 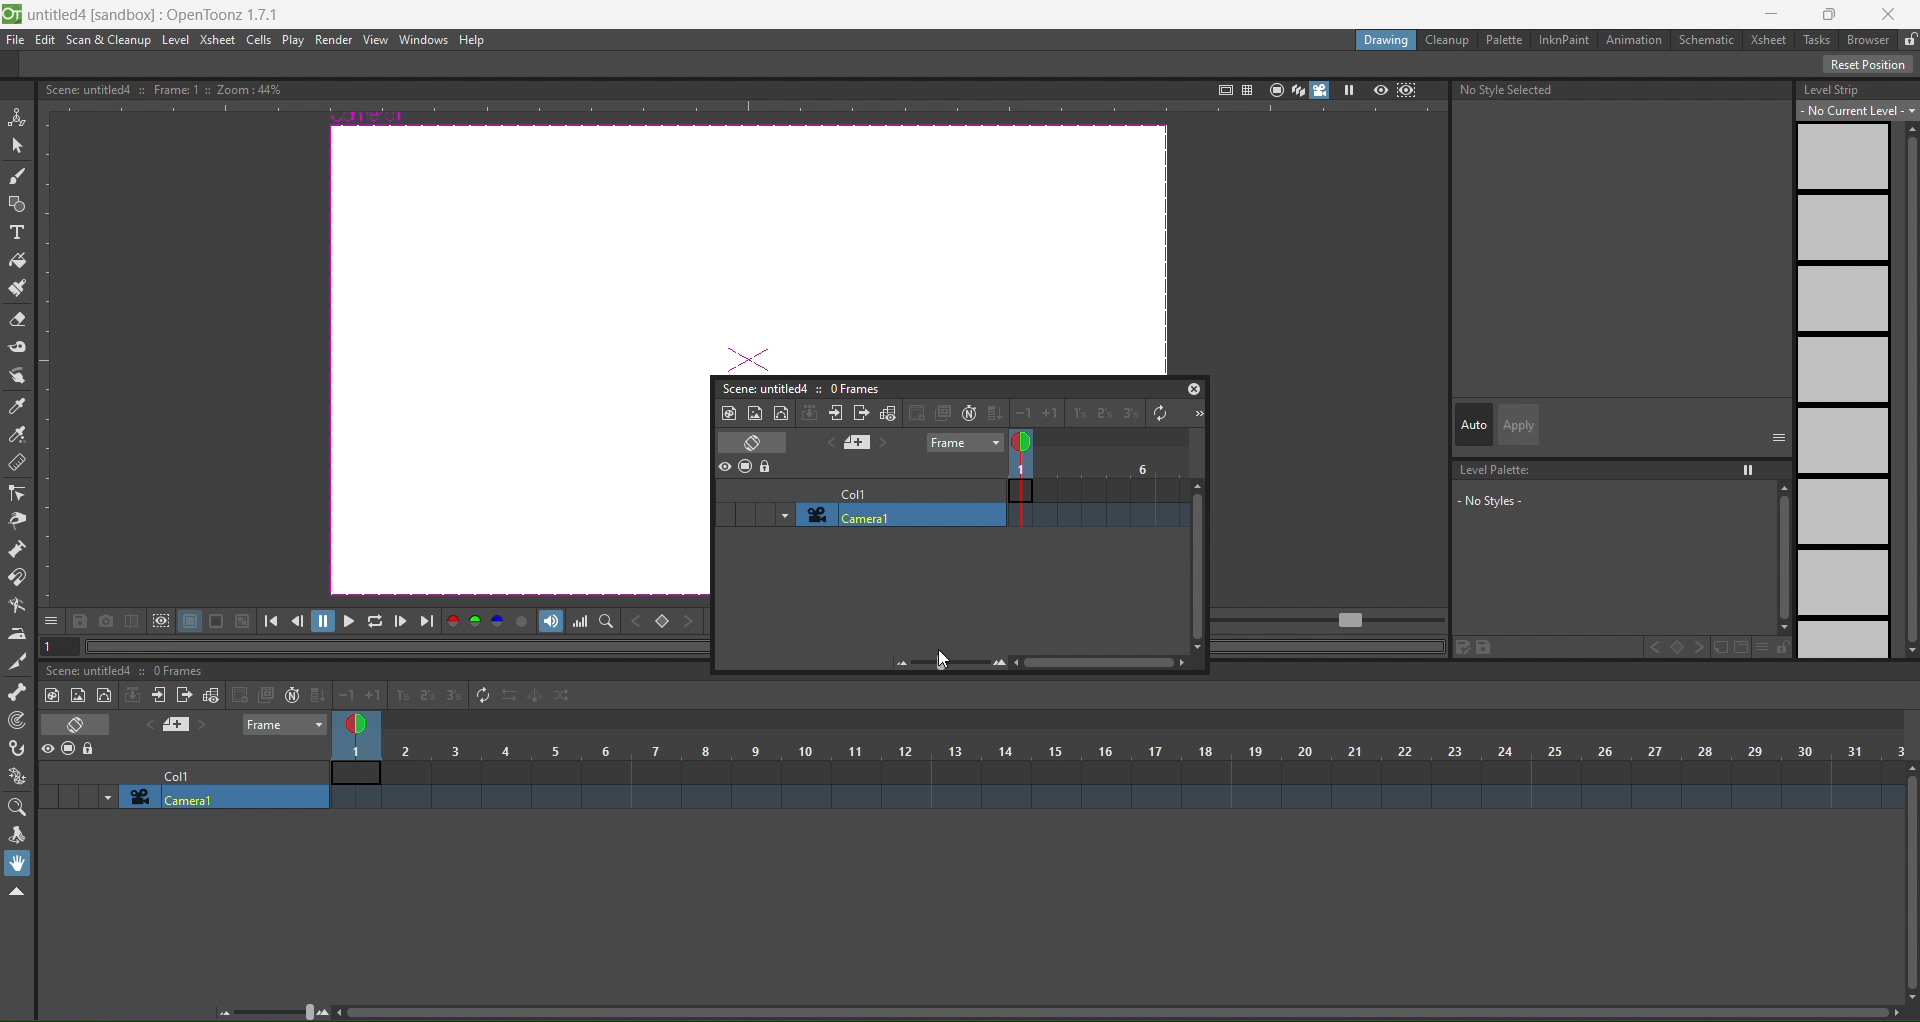 I want to click on pinch tool, so click(x=16, y=520).